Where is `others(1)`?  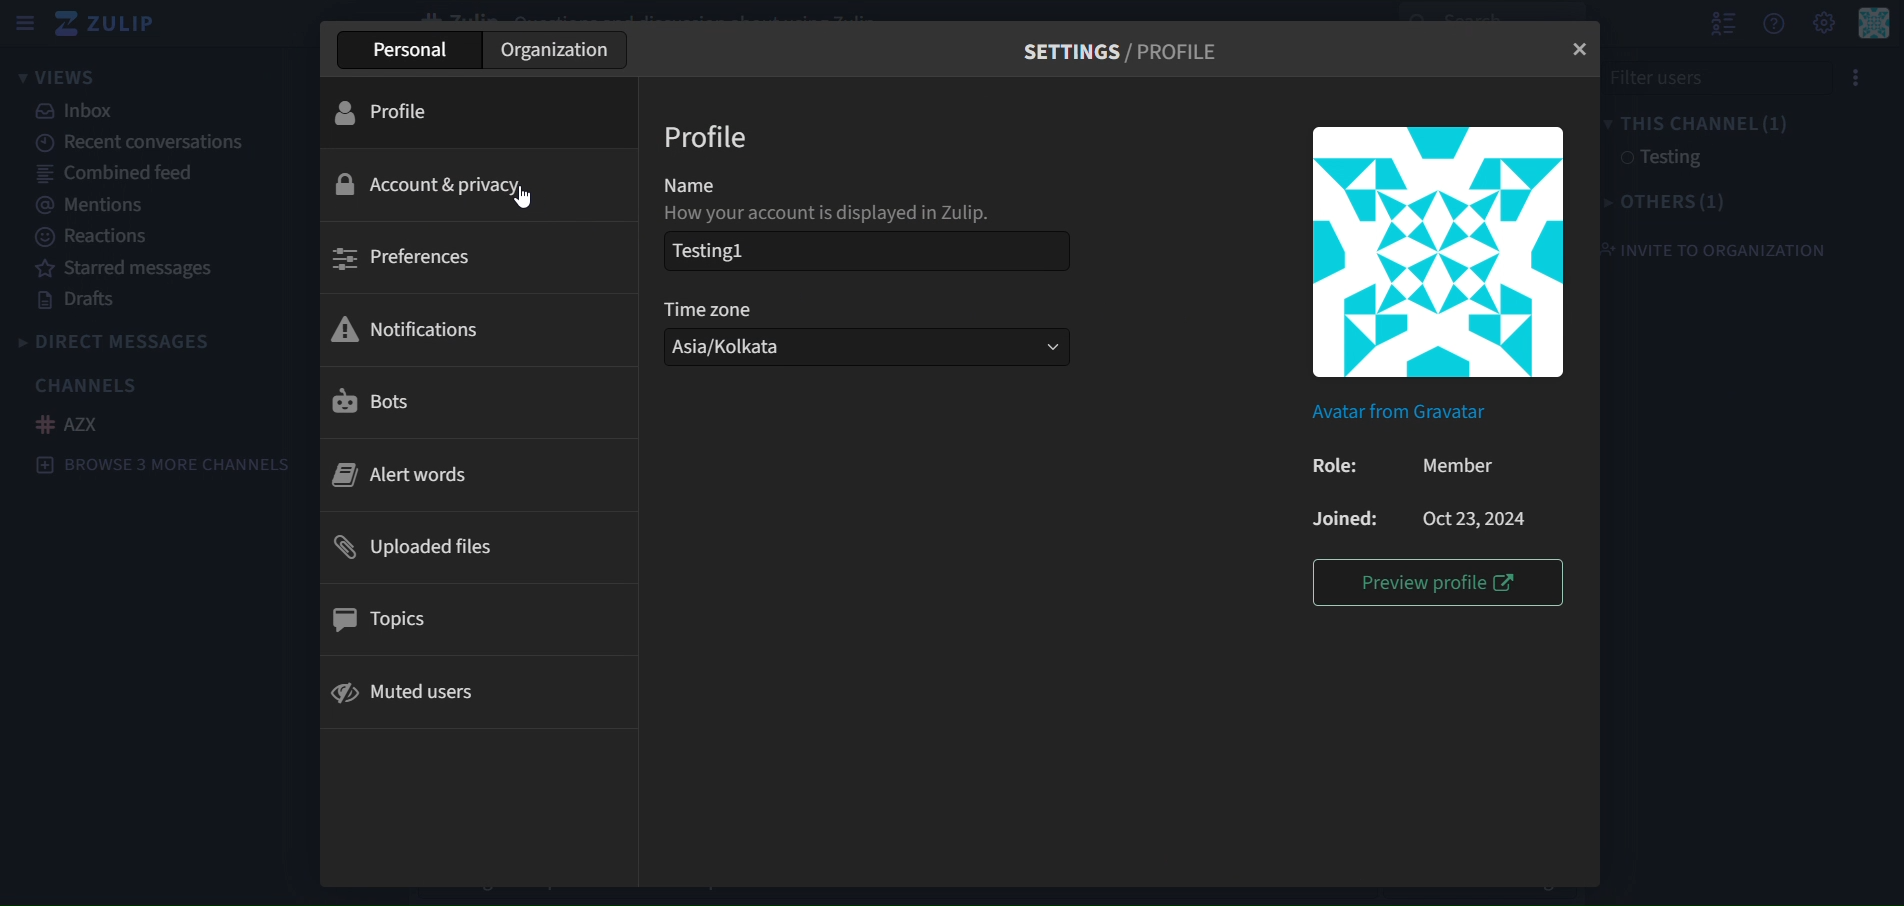 others(1) is located at coordinates (1670, 200).